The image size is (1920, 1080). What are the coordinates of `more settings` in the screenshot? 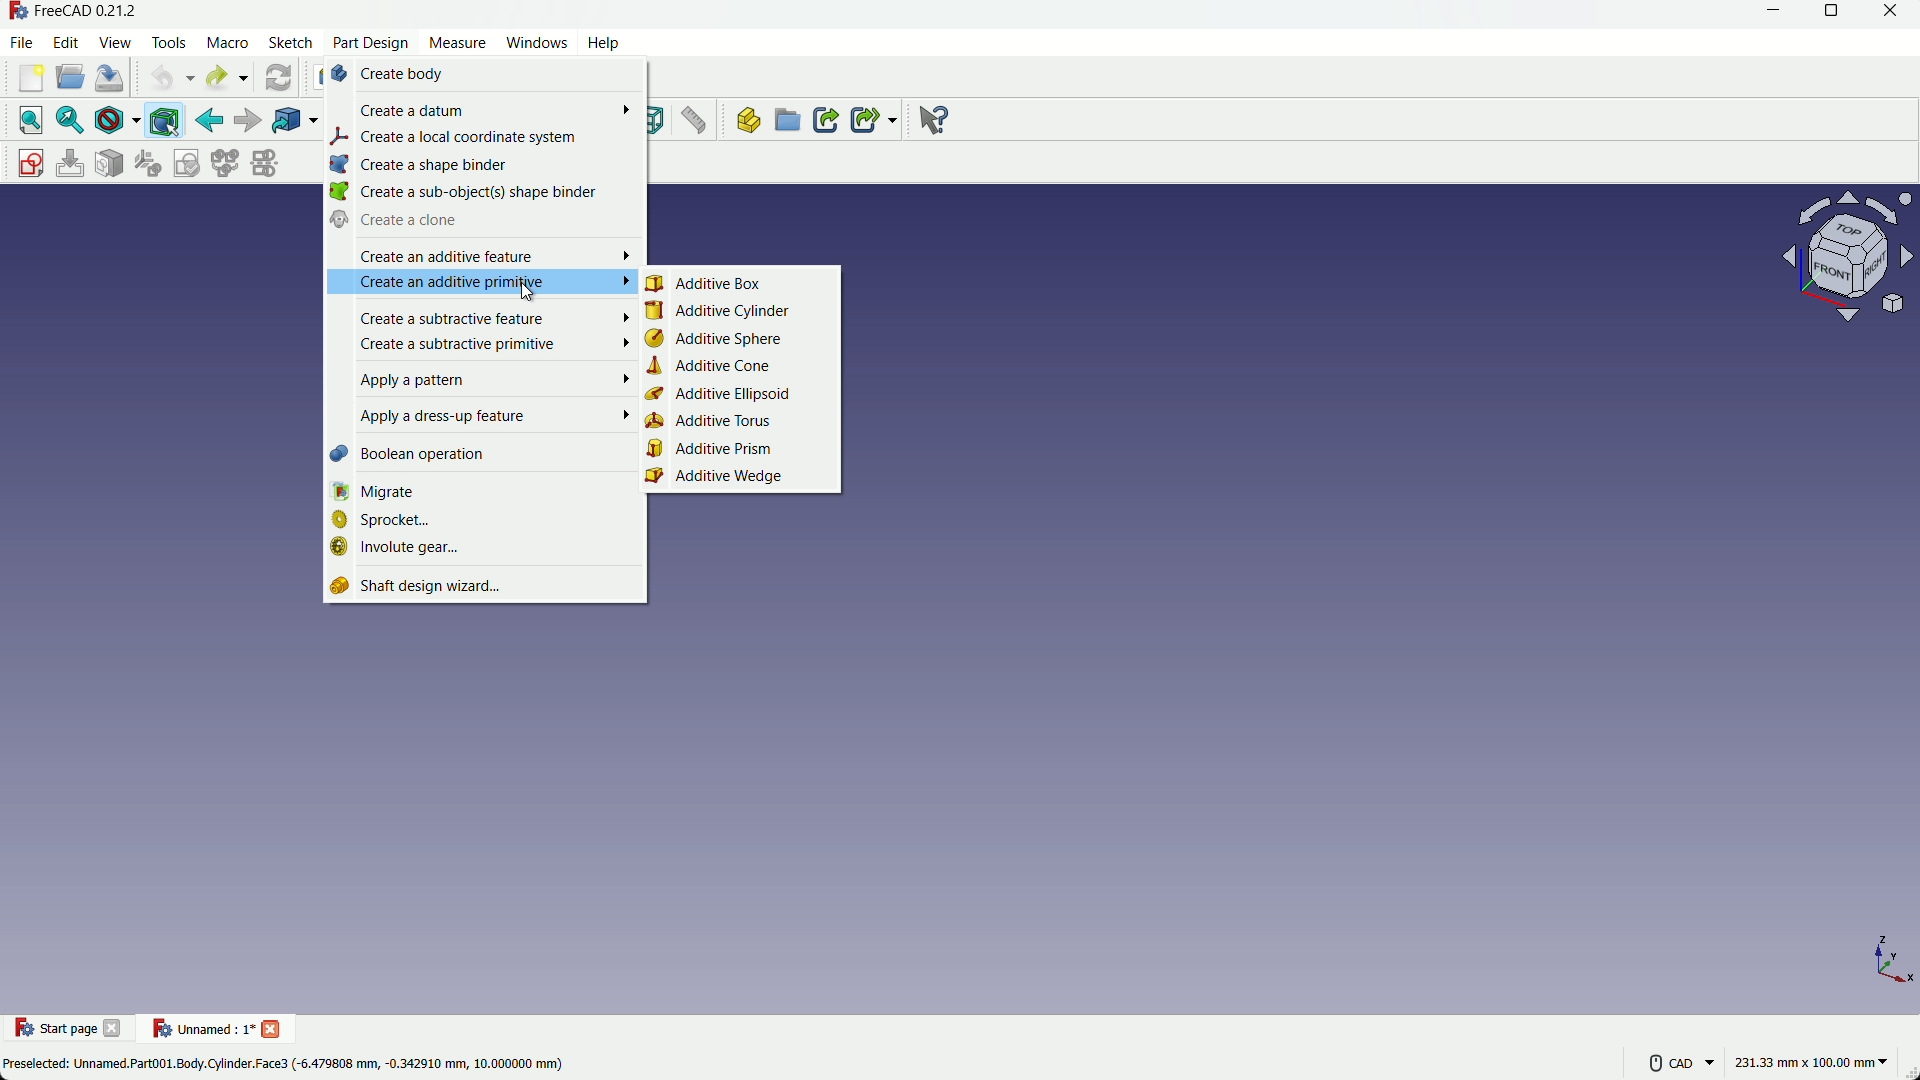 It's located at (1664, 1059).